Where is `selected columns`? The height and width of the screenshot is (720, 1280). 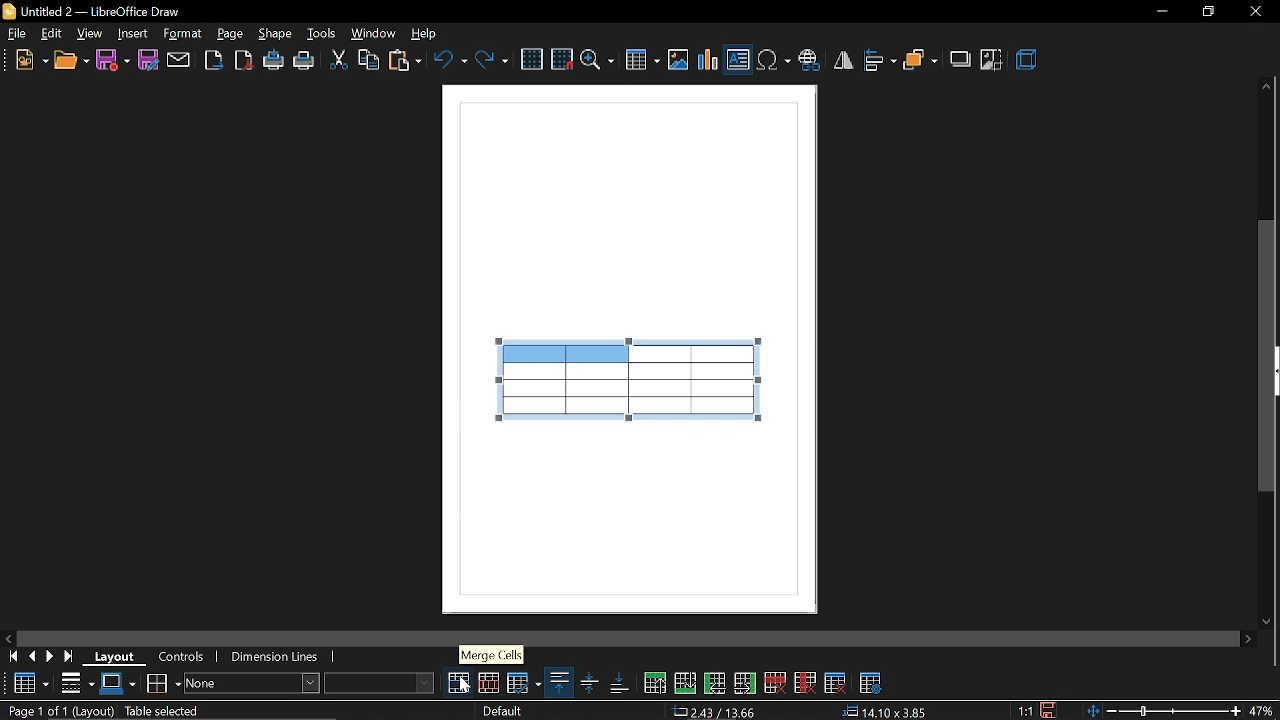
selected columns is located at coordinates (570, 359).